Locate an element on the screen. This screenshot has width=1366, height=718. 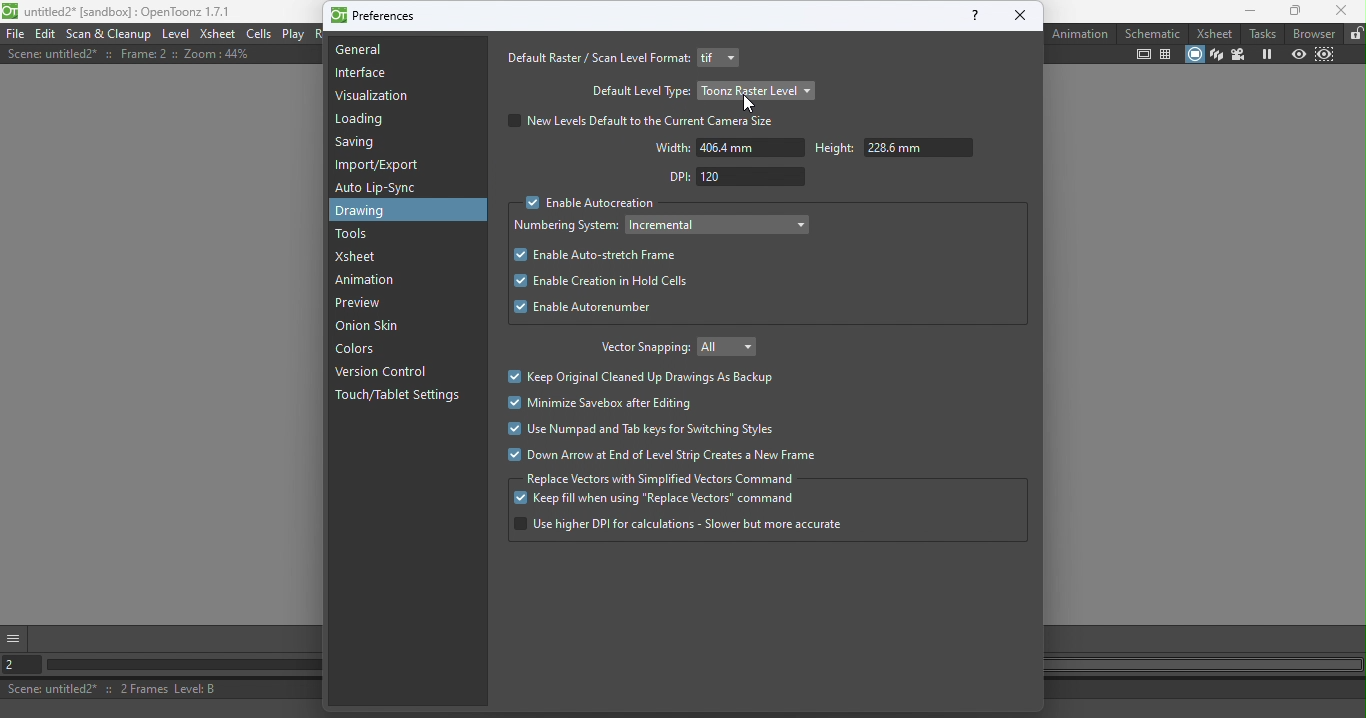
Down arrow at end of level strip creates a new frame is located at coordinates (661, 456).